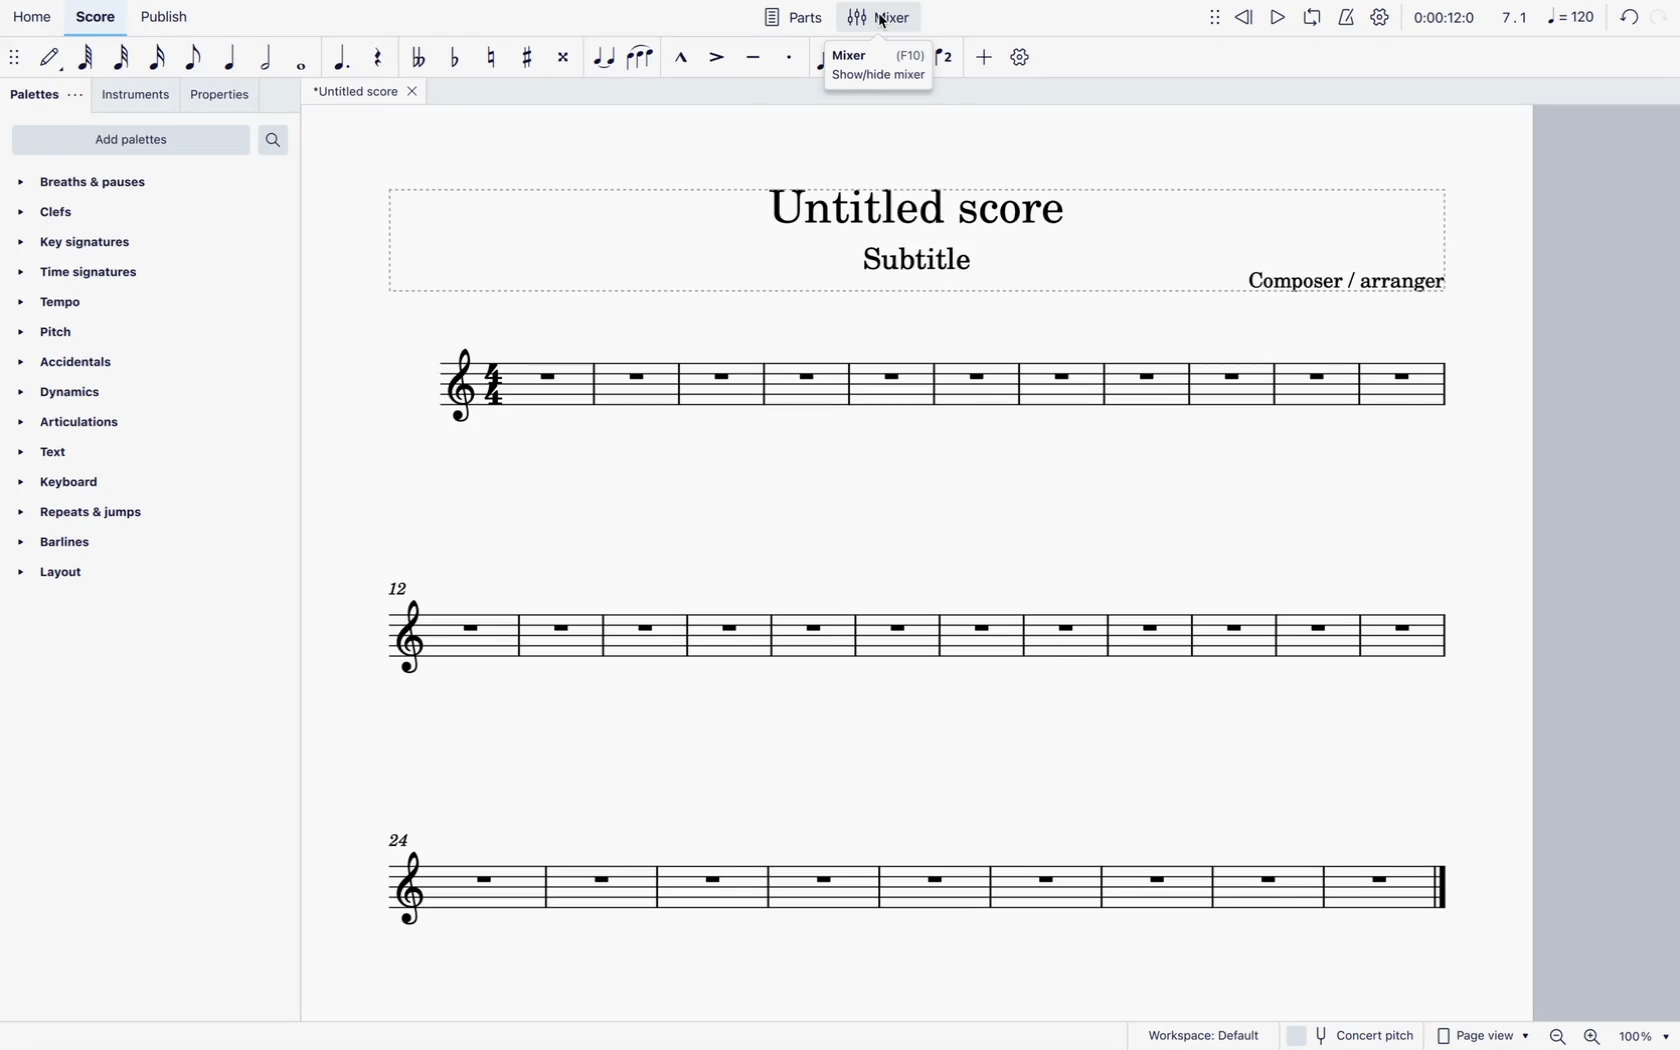 This screenshot has height=1050, width=1680. What do you see at coordinates (1314, 20) in the screenshot?
I see `loop playback` at bounding box center [1314, 20].